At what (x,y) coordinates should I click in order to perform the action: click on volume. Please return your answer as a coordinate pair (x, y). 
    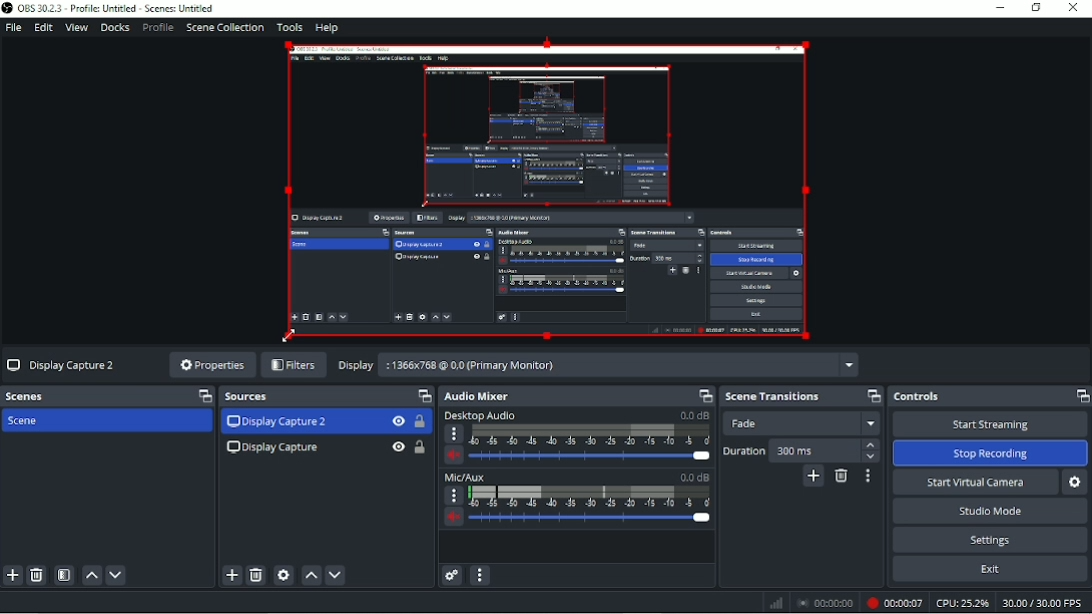
    Looking at the image, I should click on (453, 456).